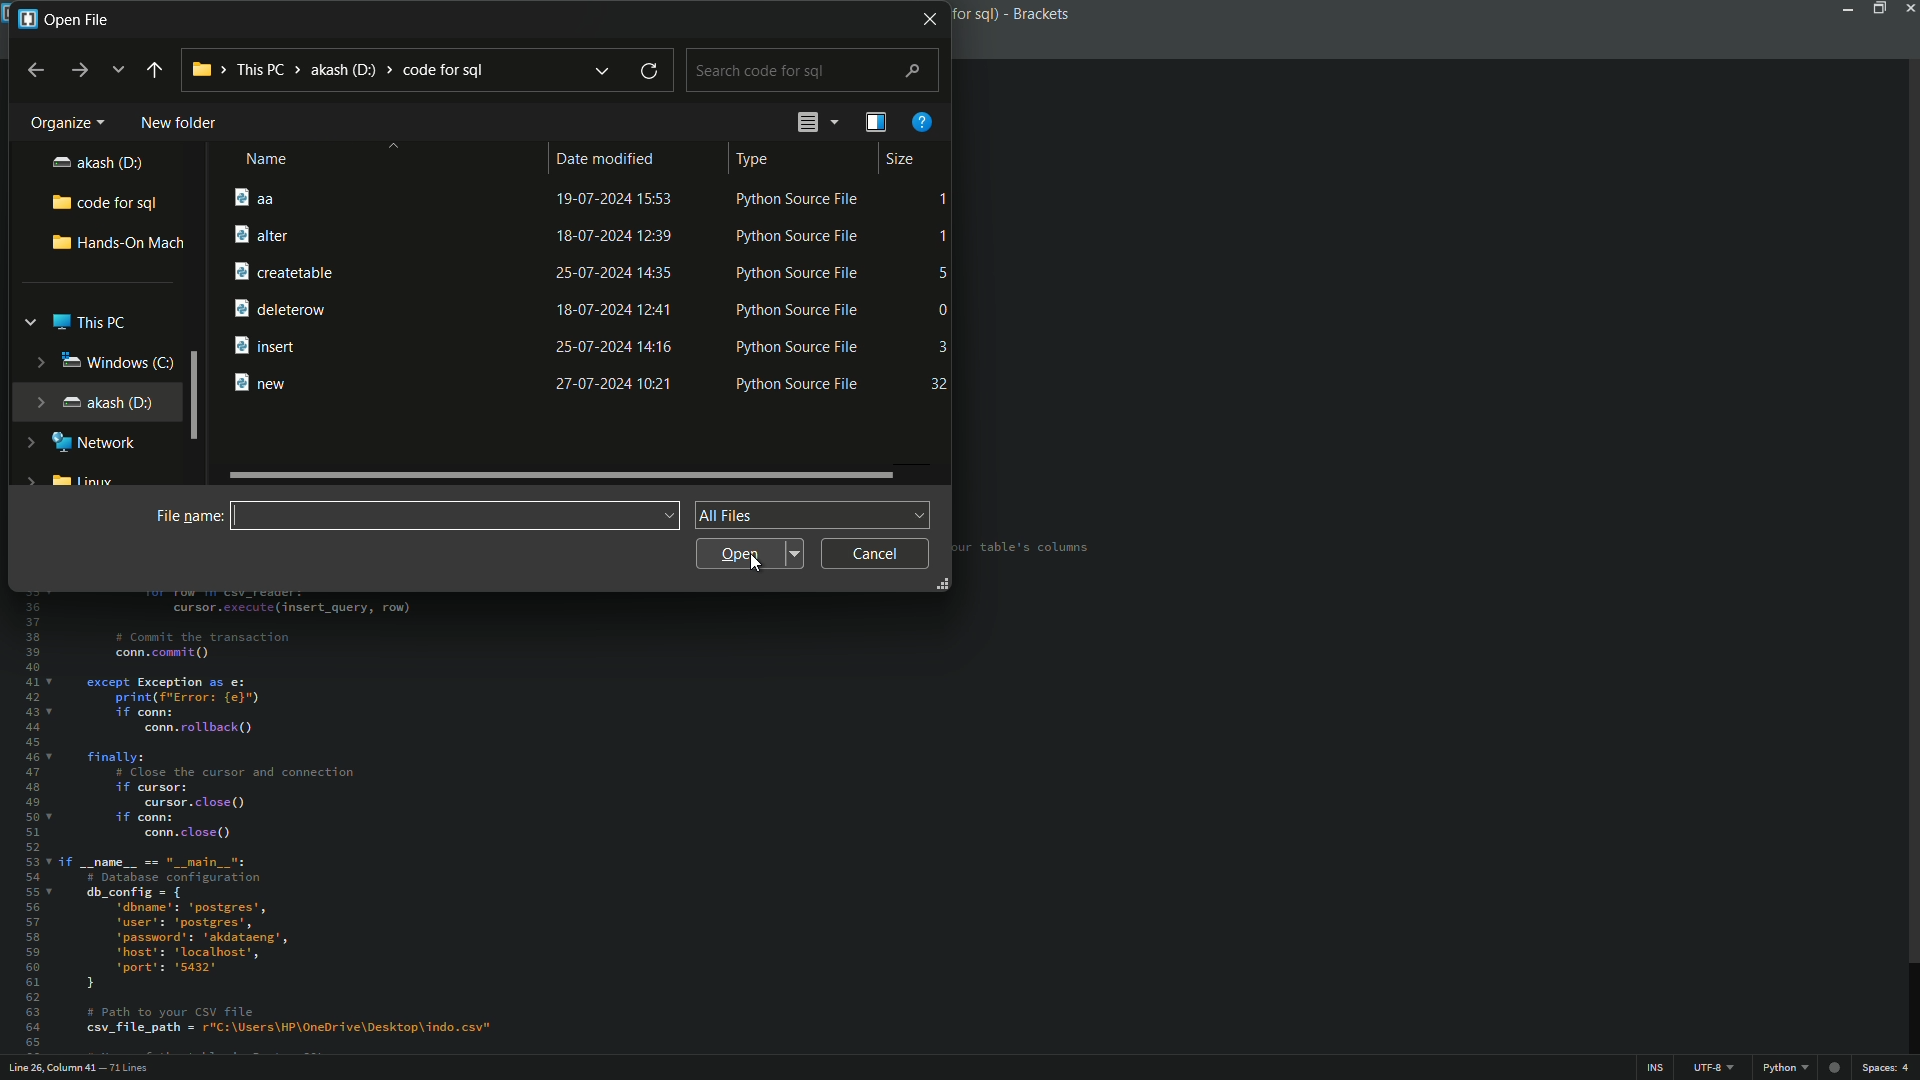 The image size is (1920, 1080). What do you see at coordinates (117, 242) in the screenshot?
I see `hands-on-mach` at bounding box center [117, 242].